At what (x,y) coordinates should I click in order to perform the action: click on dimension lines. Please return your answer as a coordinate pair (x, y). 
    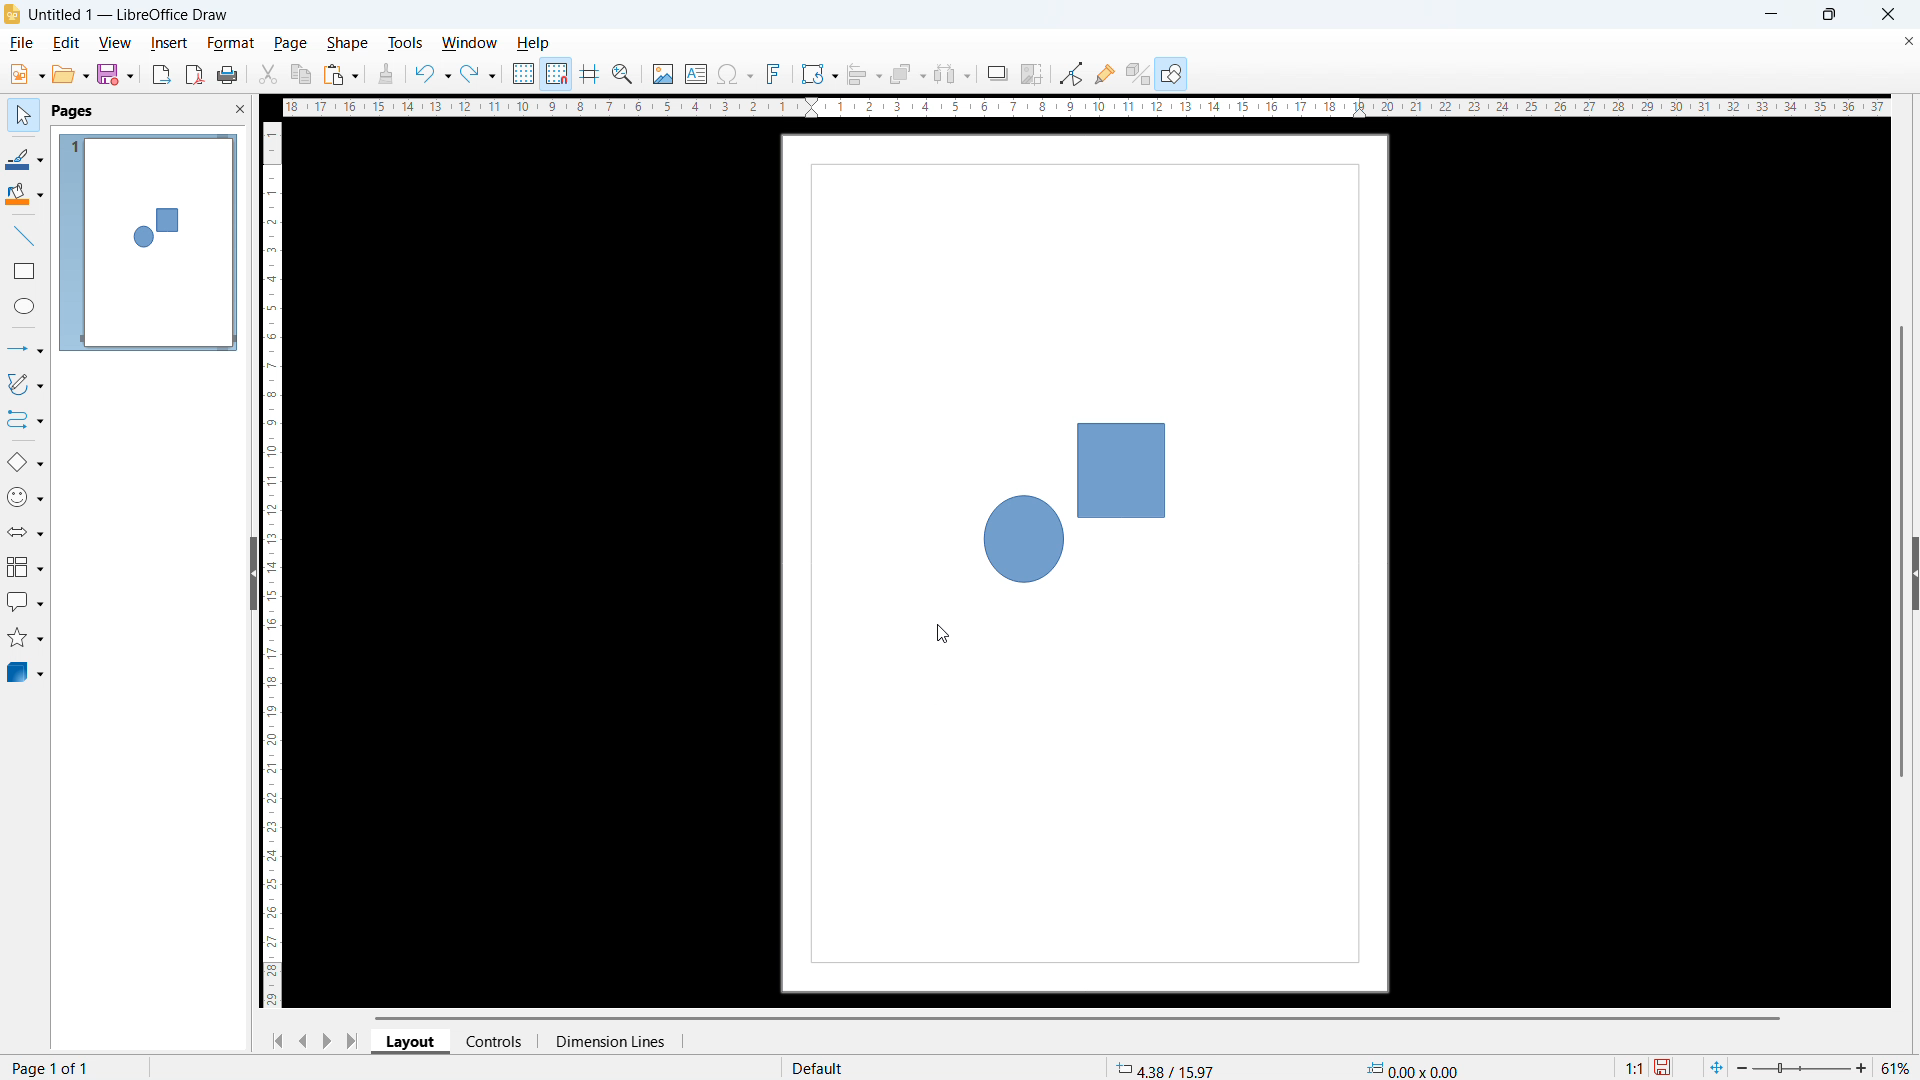
    Looking at the image, I should click on (608, 1042).